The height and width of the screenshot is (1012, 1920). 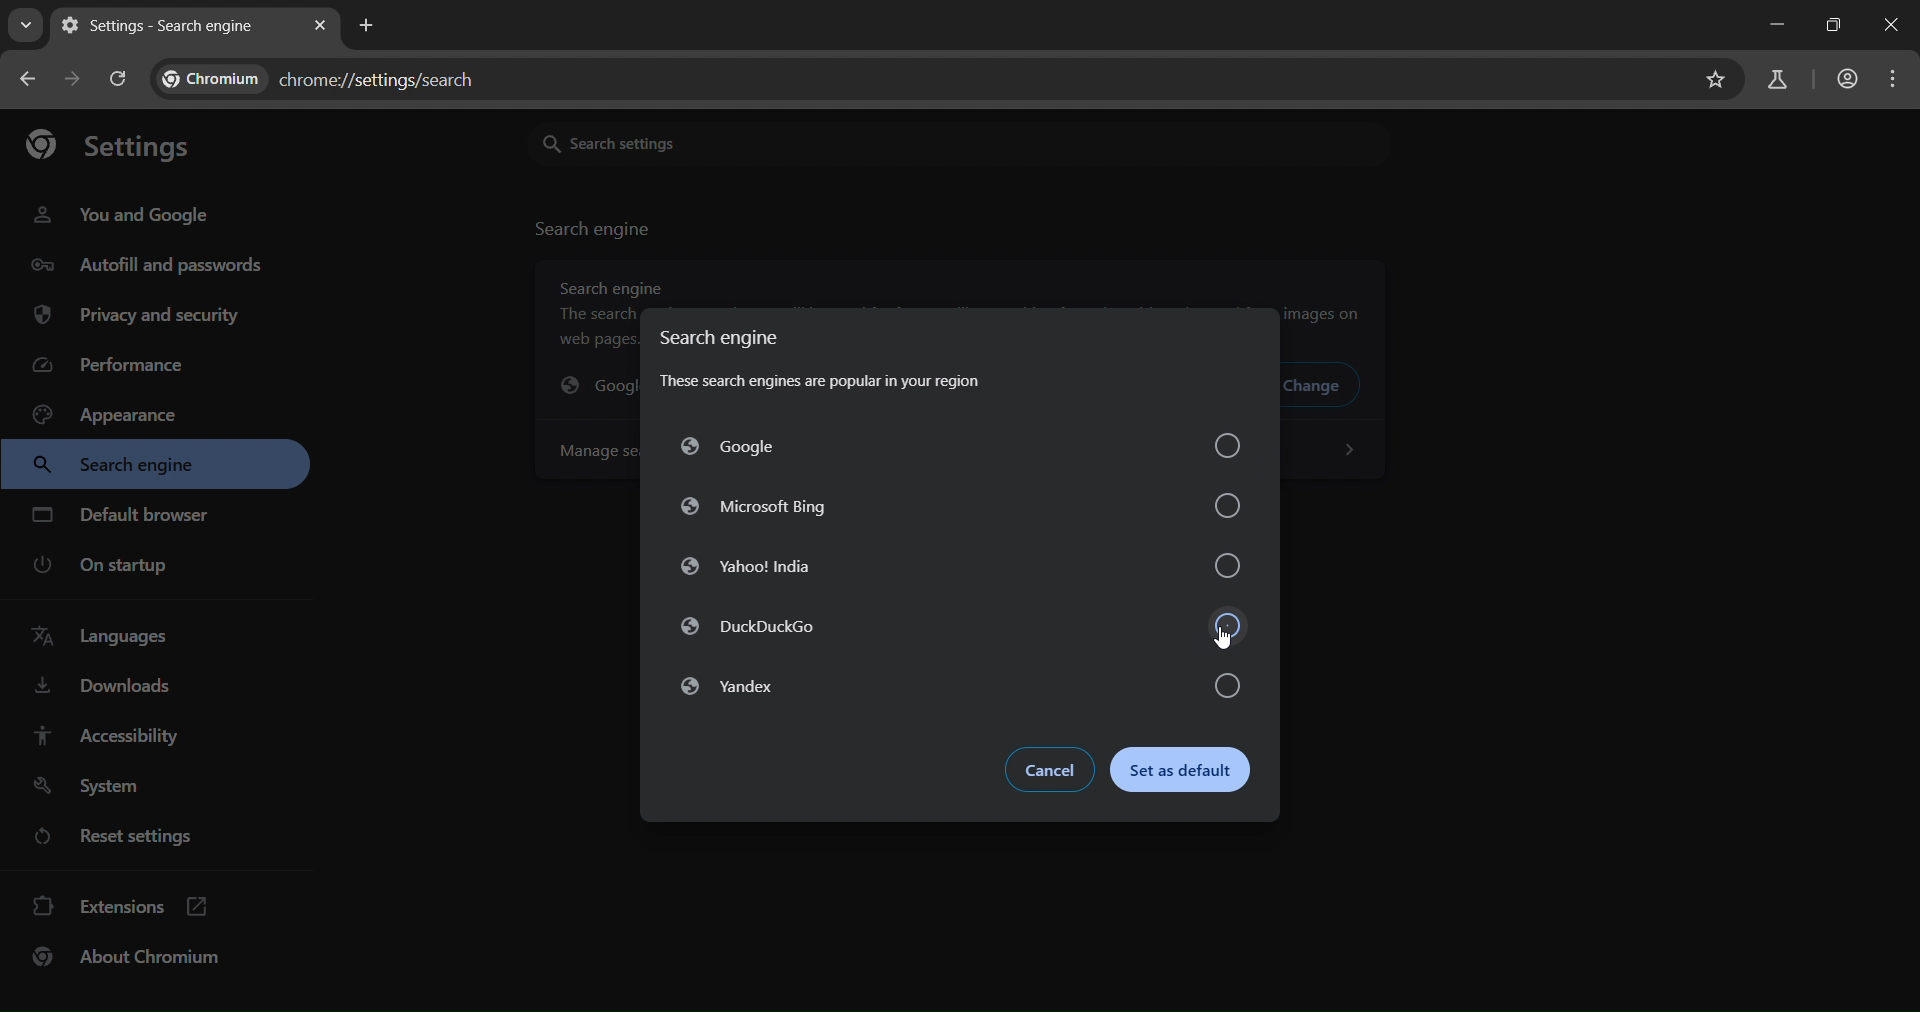 I want to click on apppearance, so click(x=119, y=413).